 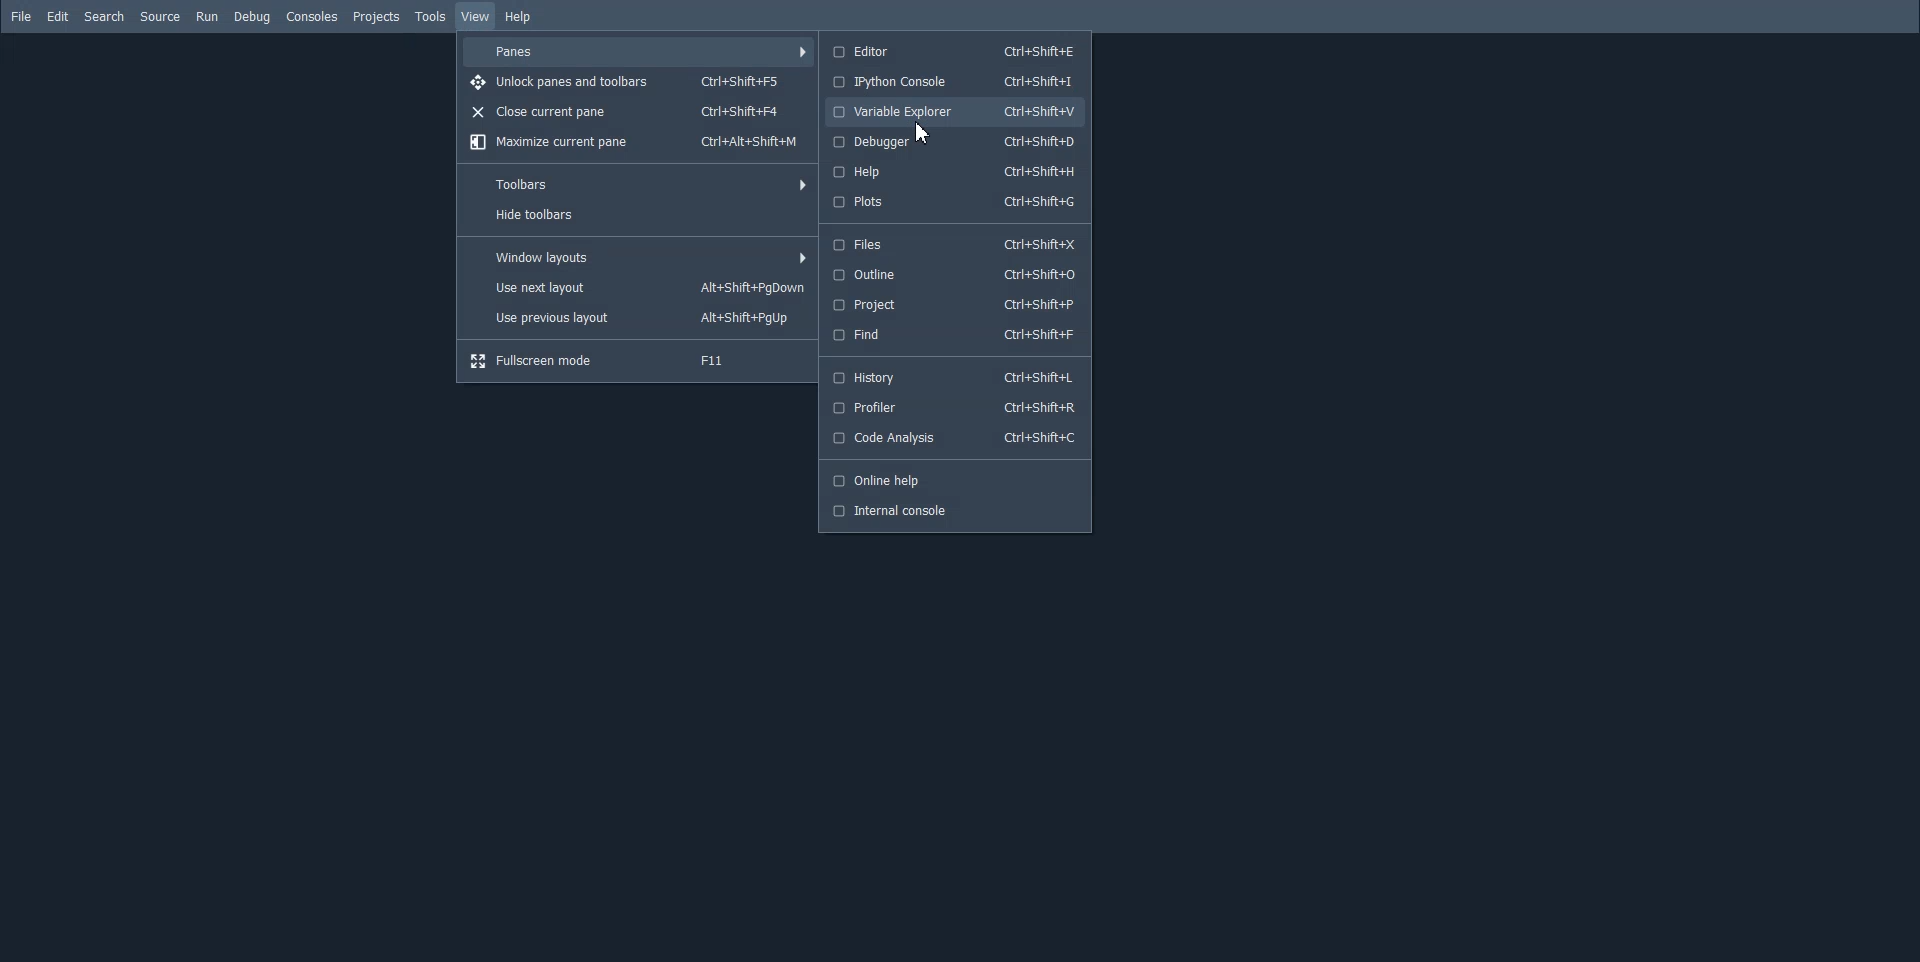 What do you see at coordinates (956, 170) in the screenshot?
I see `Help` at bounding box center [956, 170].